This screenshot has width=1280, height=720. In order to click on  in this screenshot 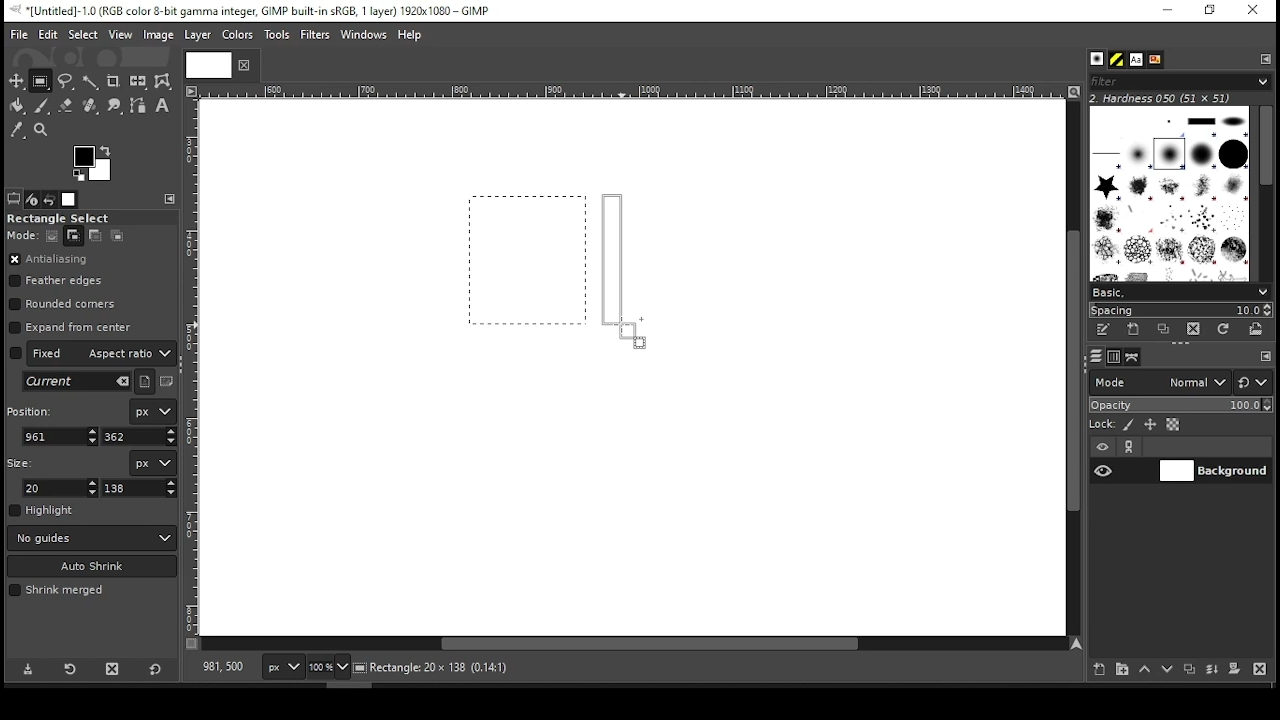, I will do `click(193, 367)`.